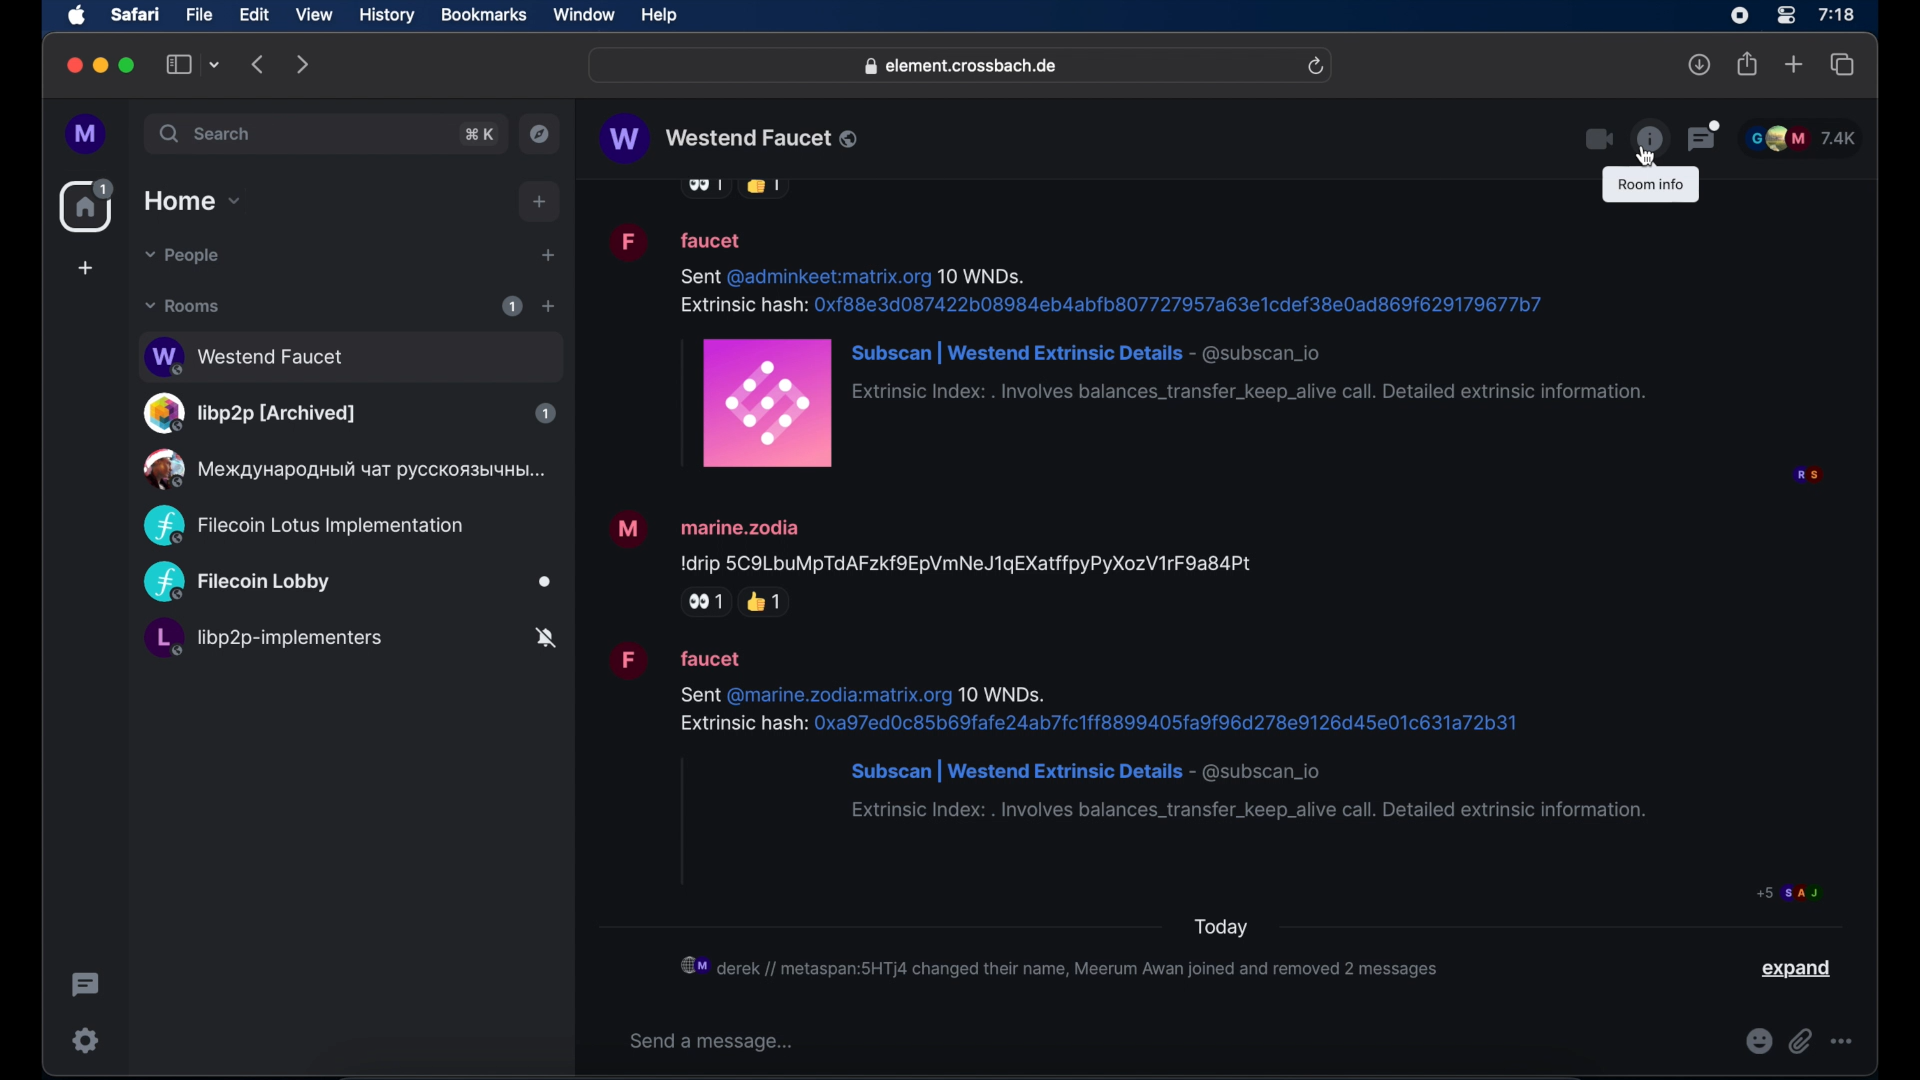 Image resolution: width=1920 pixels, height=1080 pixels. I want to click on apple icon, so click(77, 16).